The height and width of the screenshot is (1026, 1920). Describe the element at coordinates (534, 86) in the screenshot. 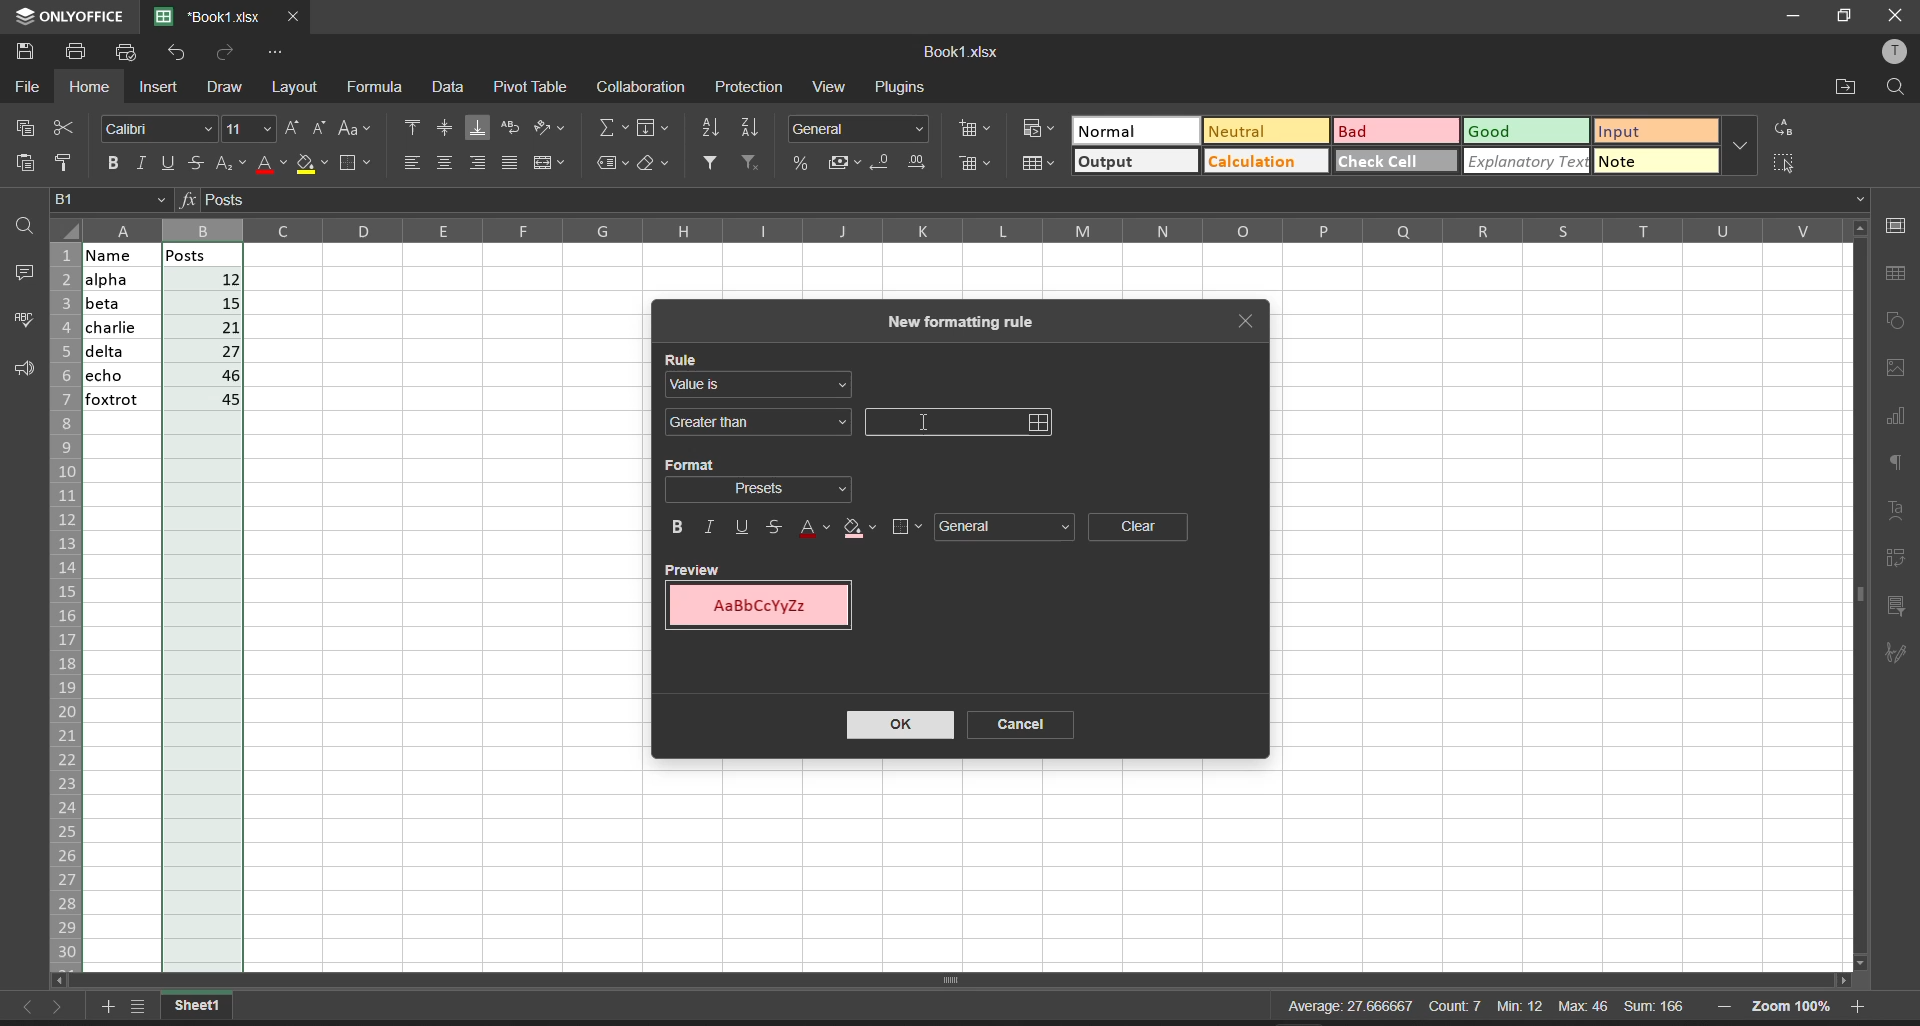

I see `pivot table` at that location.